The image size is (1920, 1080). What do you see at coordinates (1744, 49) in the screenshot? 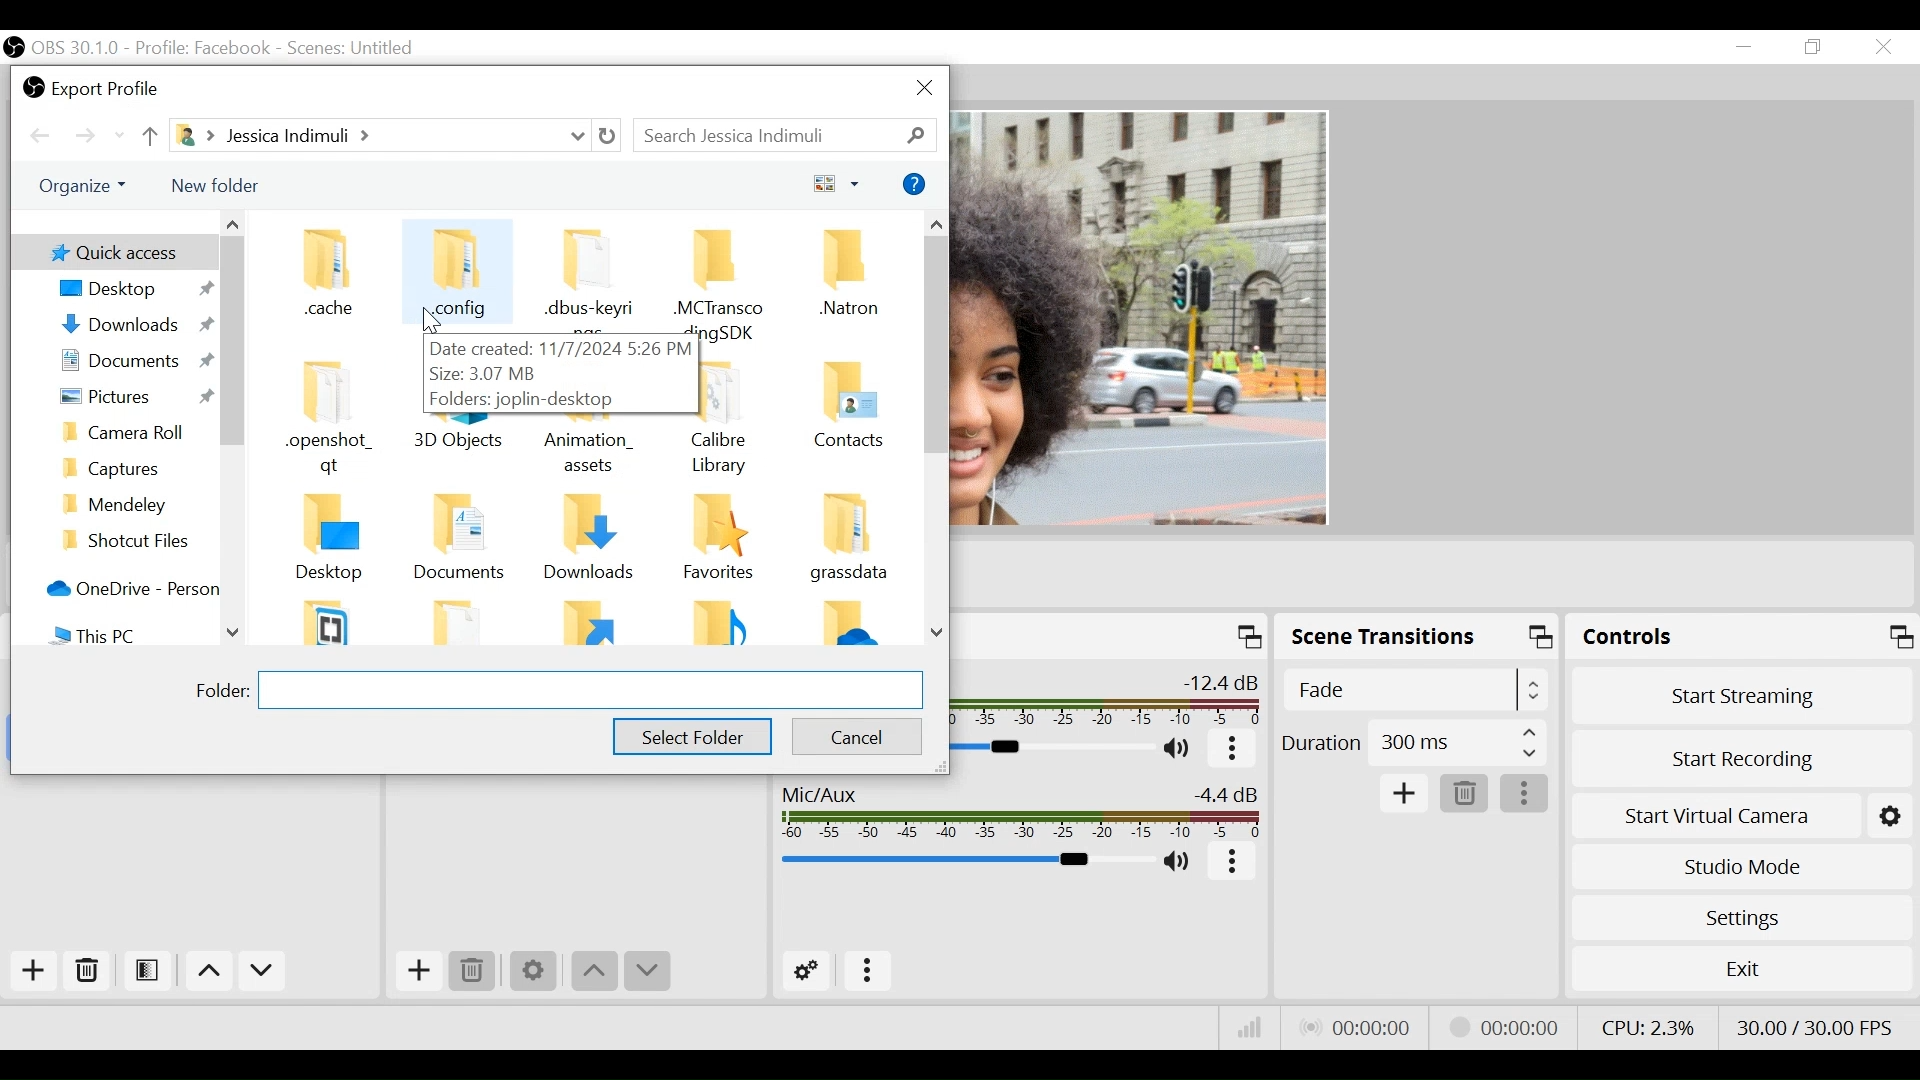
I see `minimize` at bounding box center [1744, 49].